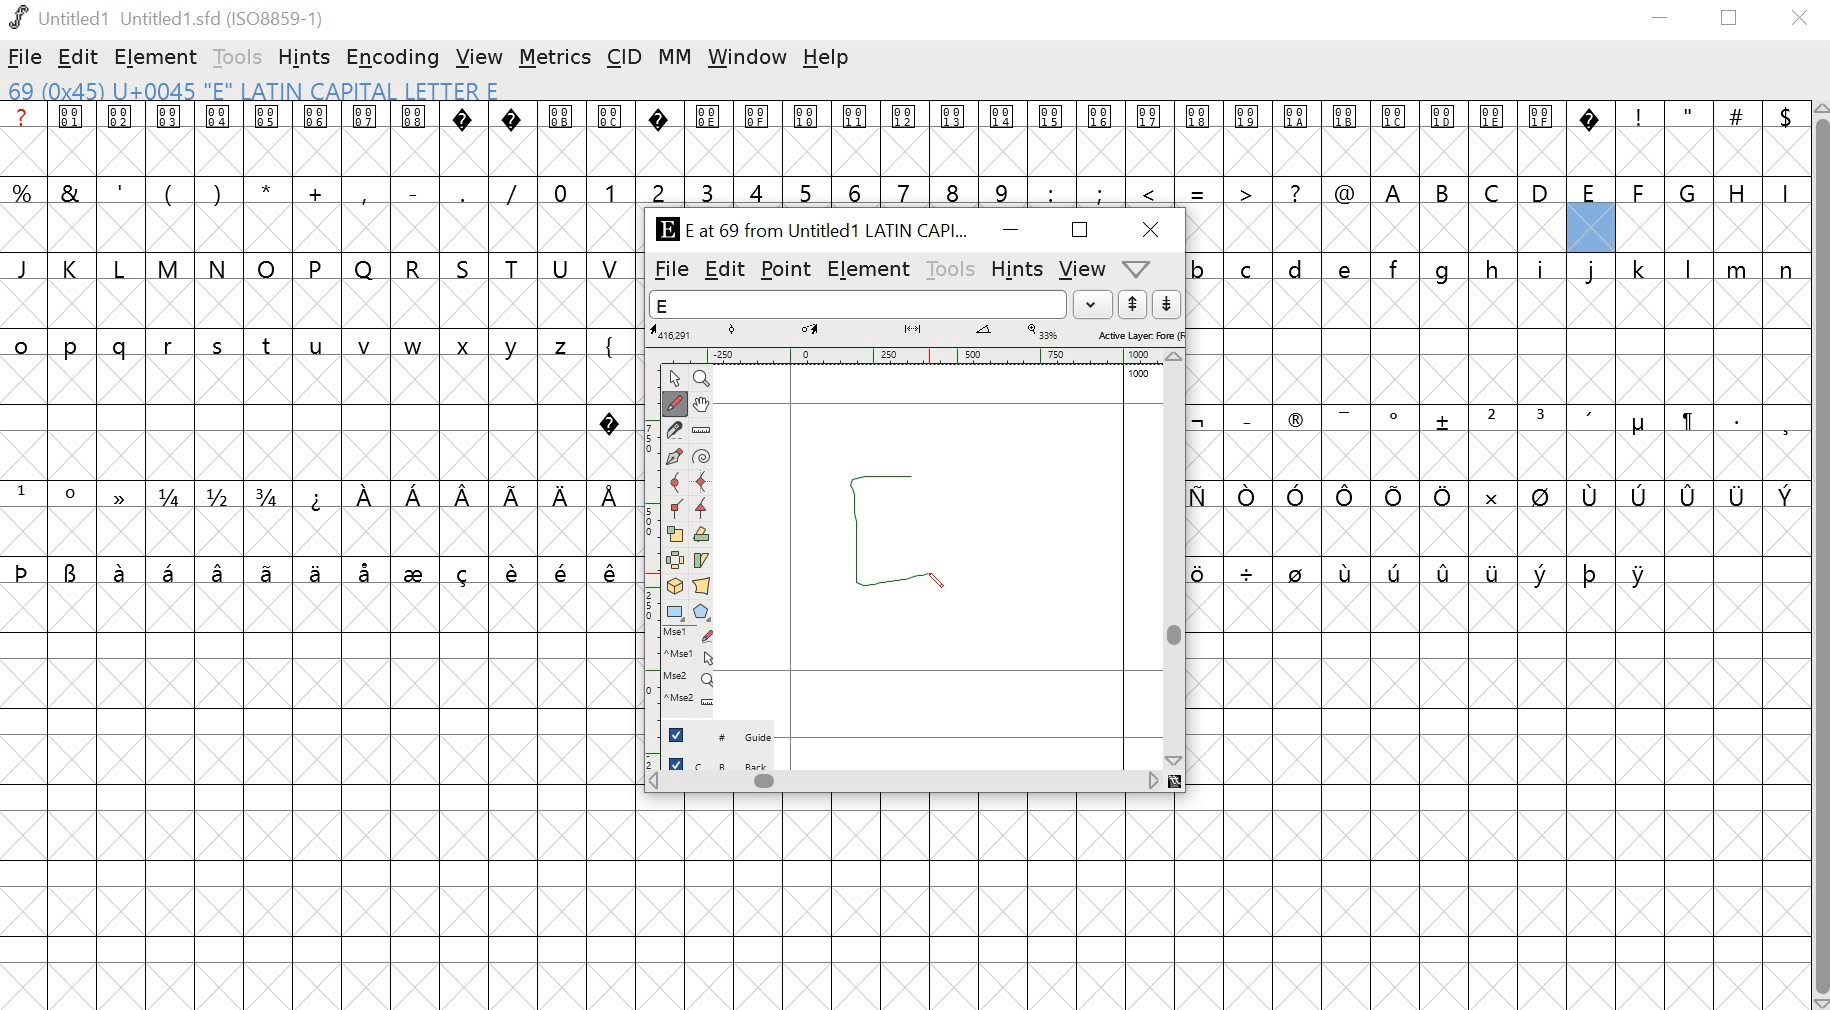 The height and width of the screenshot is (1010, 1830). Describe the element at coordinates (1154, 230) in the screenshot. I see `close` at that location.